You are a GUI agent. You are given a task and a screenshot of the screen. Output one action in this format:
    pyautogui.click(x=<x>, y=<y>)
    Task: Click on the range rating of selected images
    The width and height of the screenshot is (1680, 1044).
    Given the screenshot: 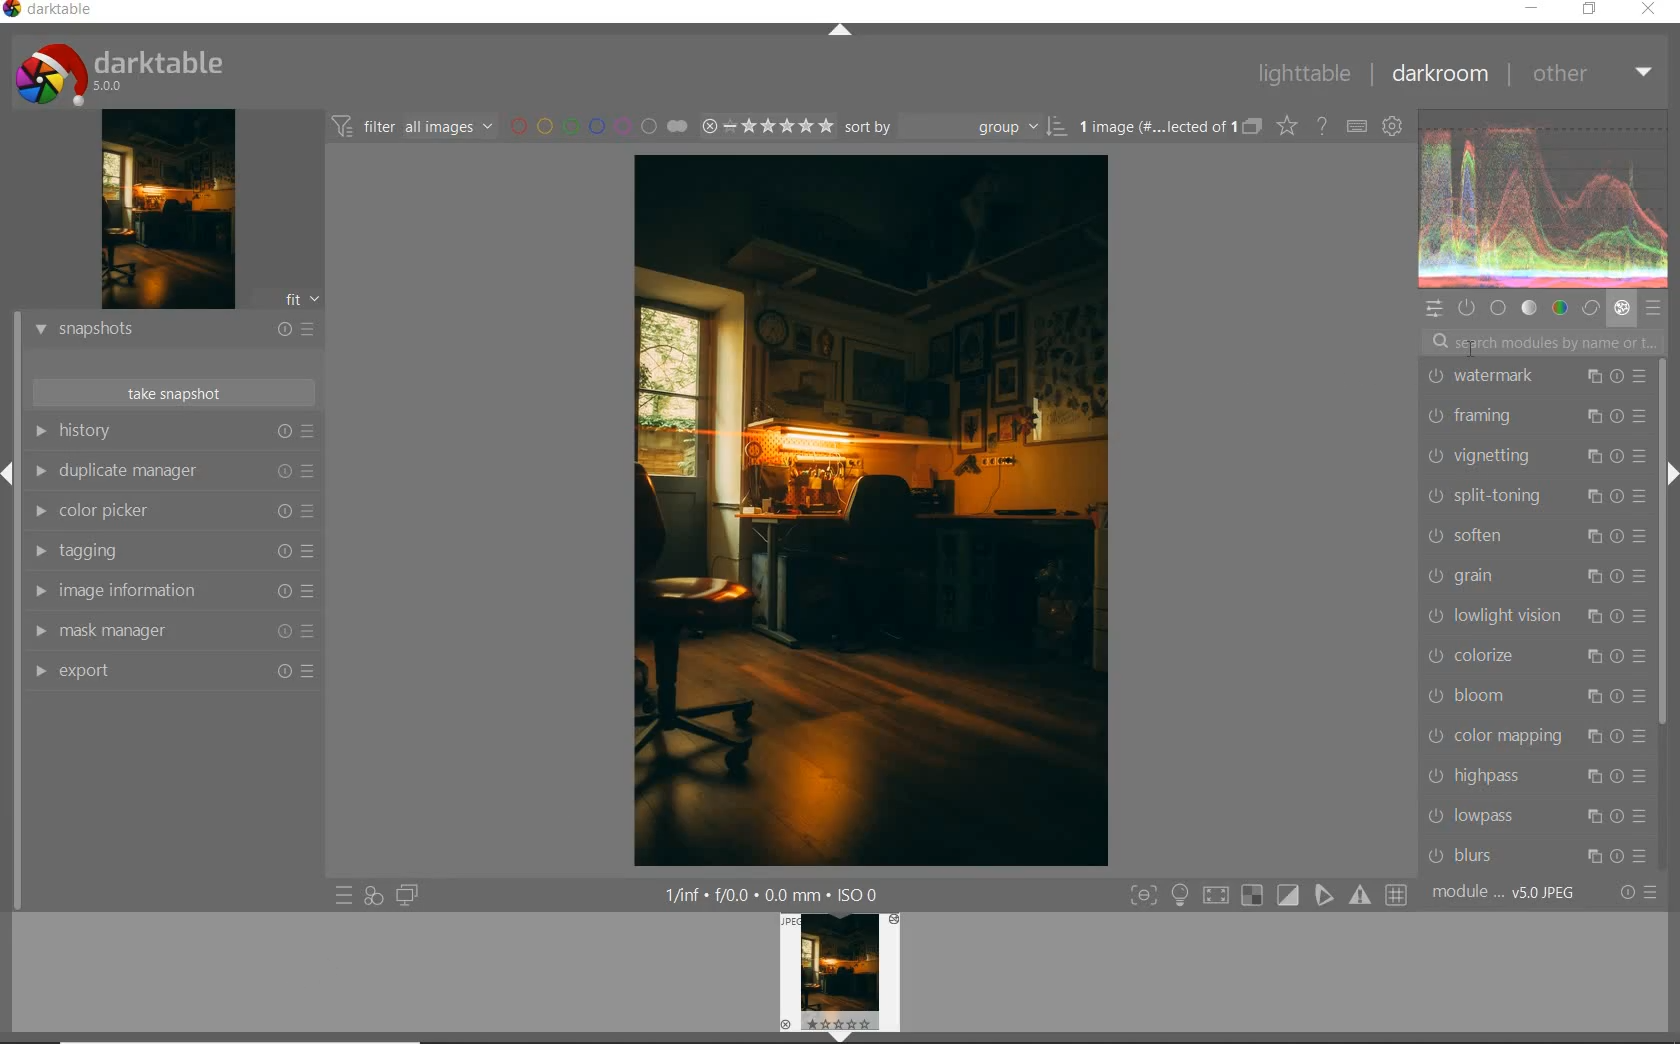 What is the action you would take?
    pyautogui.click(x=767, y=128)
    